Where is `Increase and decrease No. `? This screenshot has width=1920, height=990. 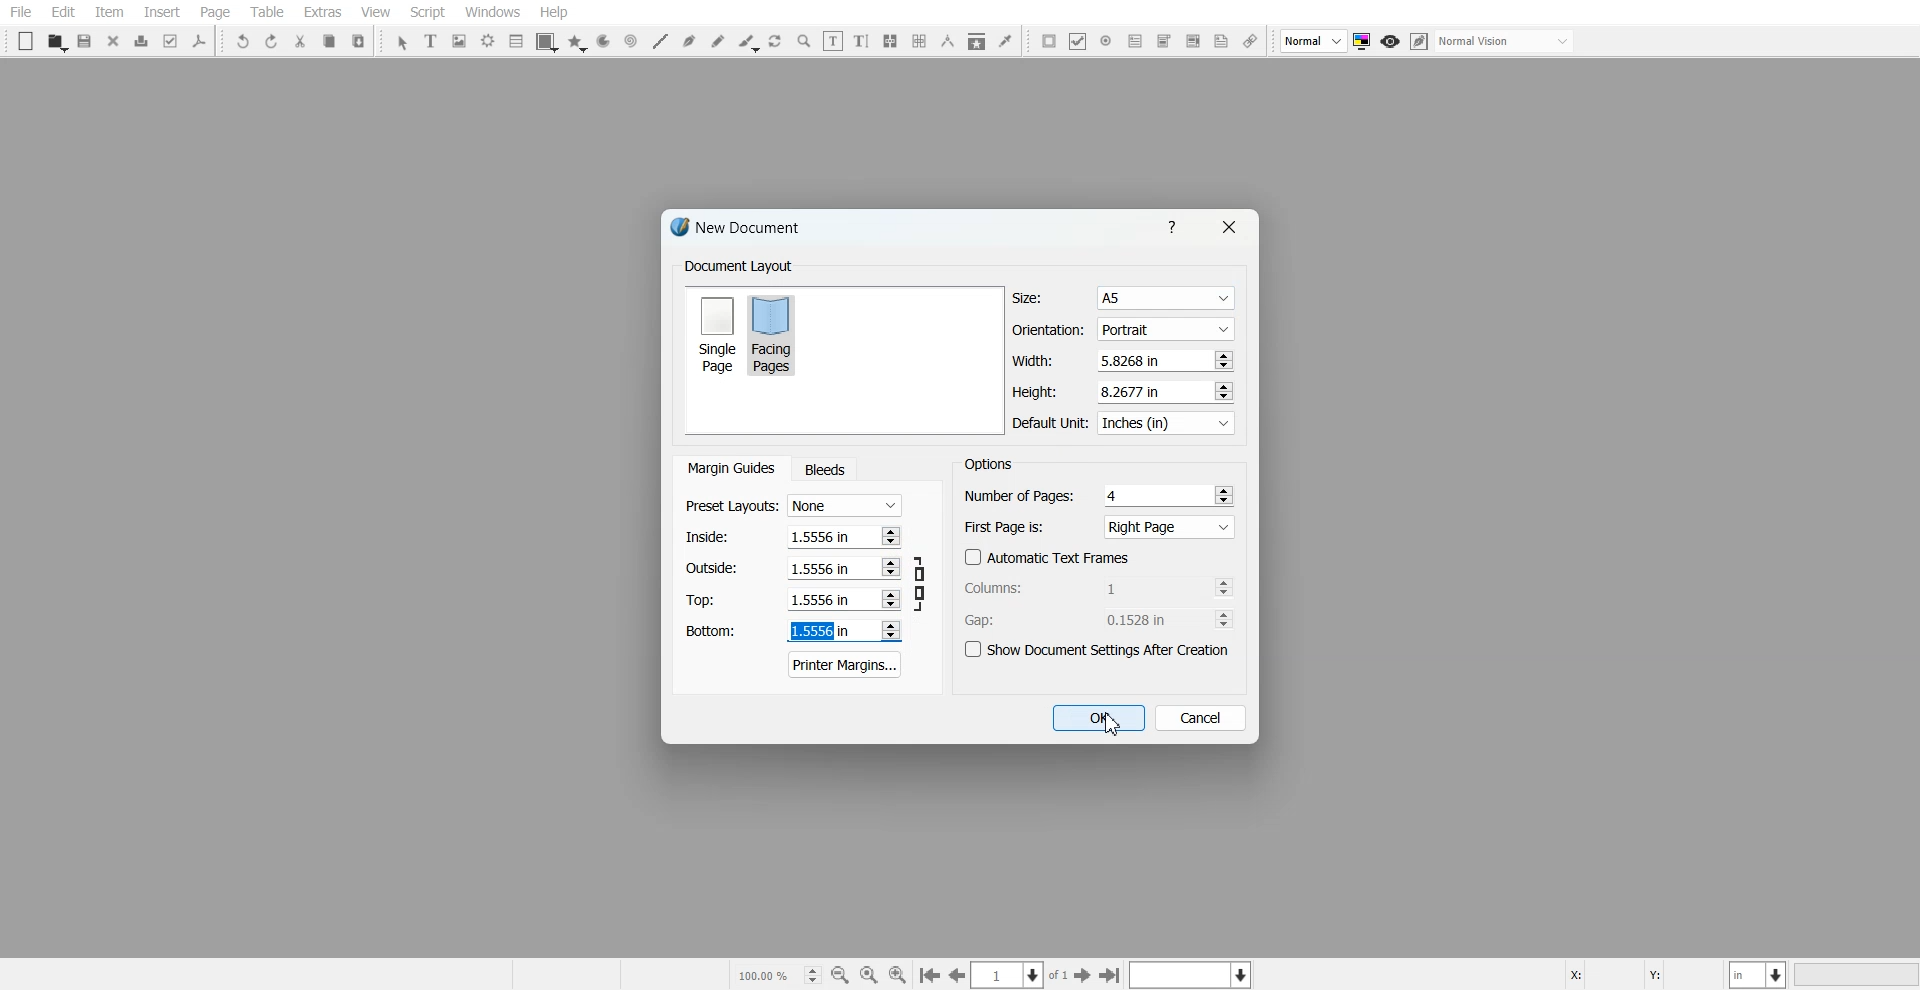 Increase and decrease No.  is located at coordinates (1222, 360).